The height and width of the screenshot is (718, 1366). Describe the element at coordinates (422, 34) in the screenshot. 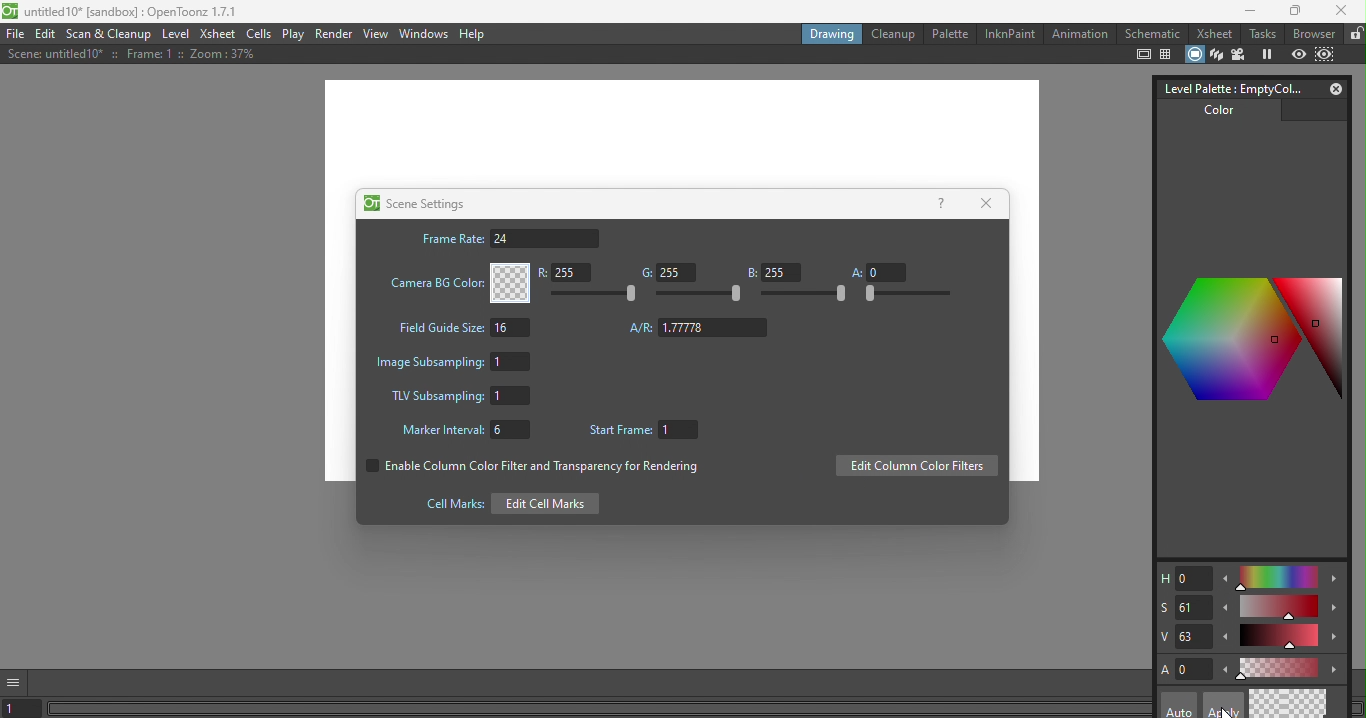

I see `Windows` at that location.